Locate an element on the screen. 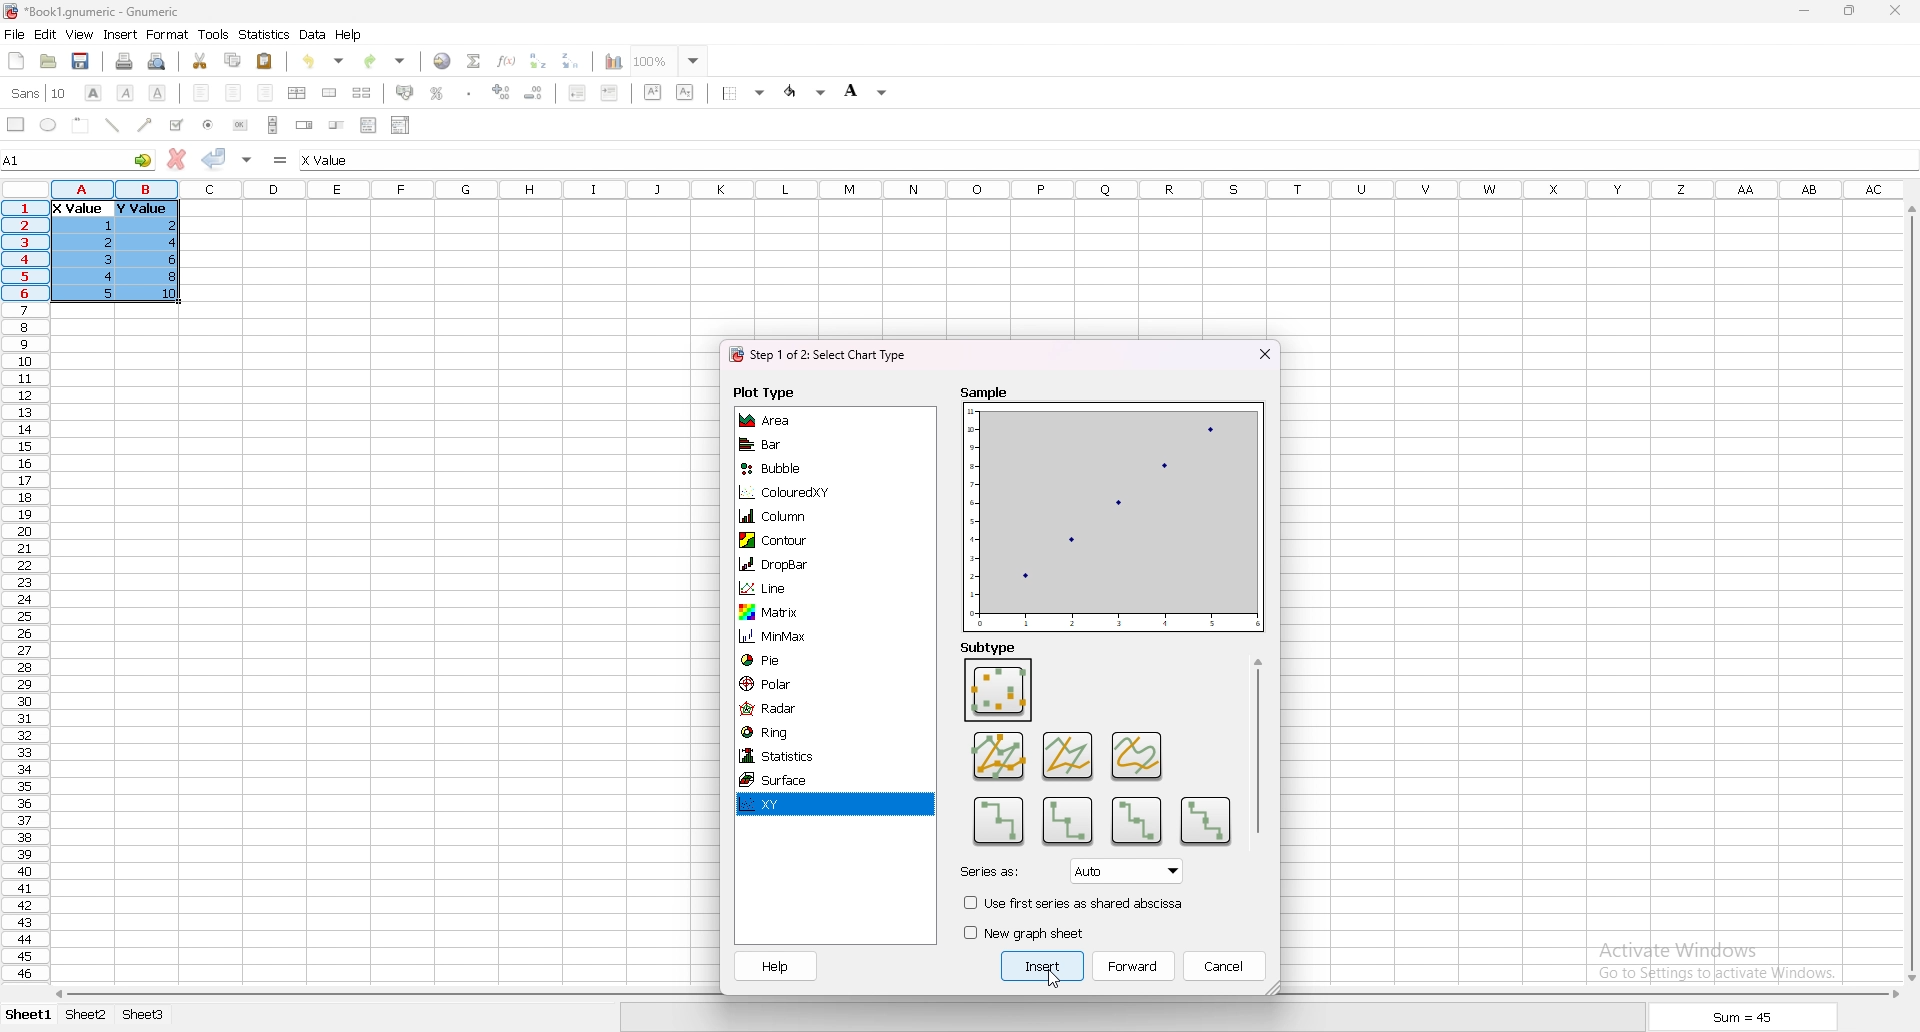 The width and height of the screenshot is (1920, 1032). series as is located at coordinates (1073, 871).